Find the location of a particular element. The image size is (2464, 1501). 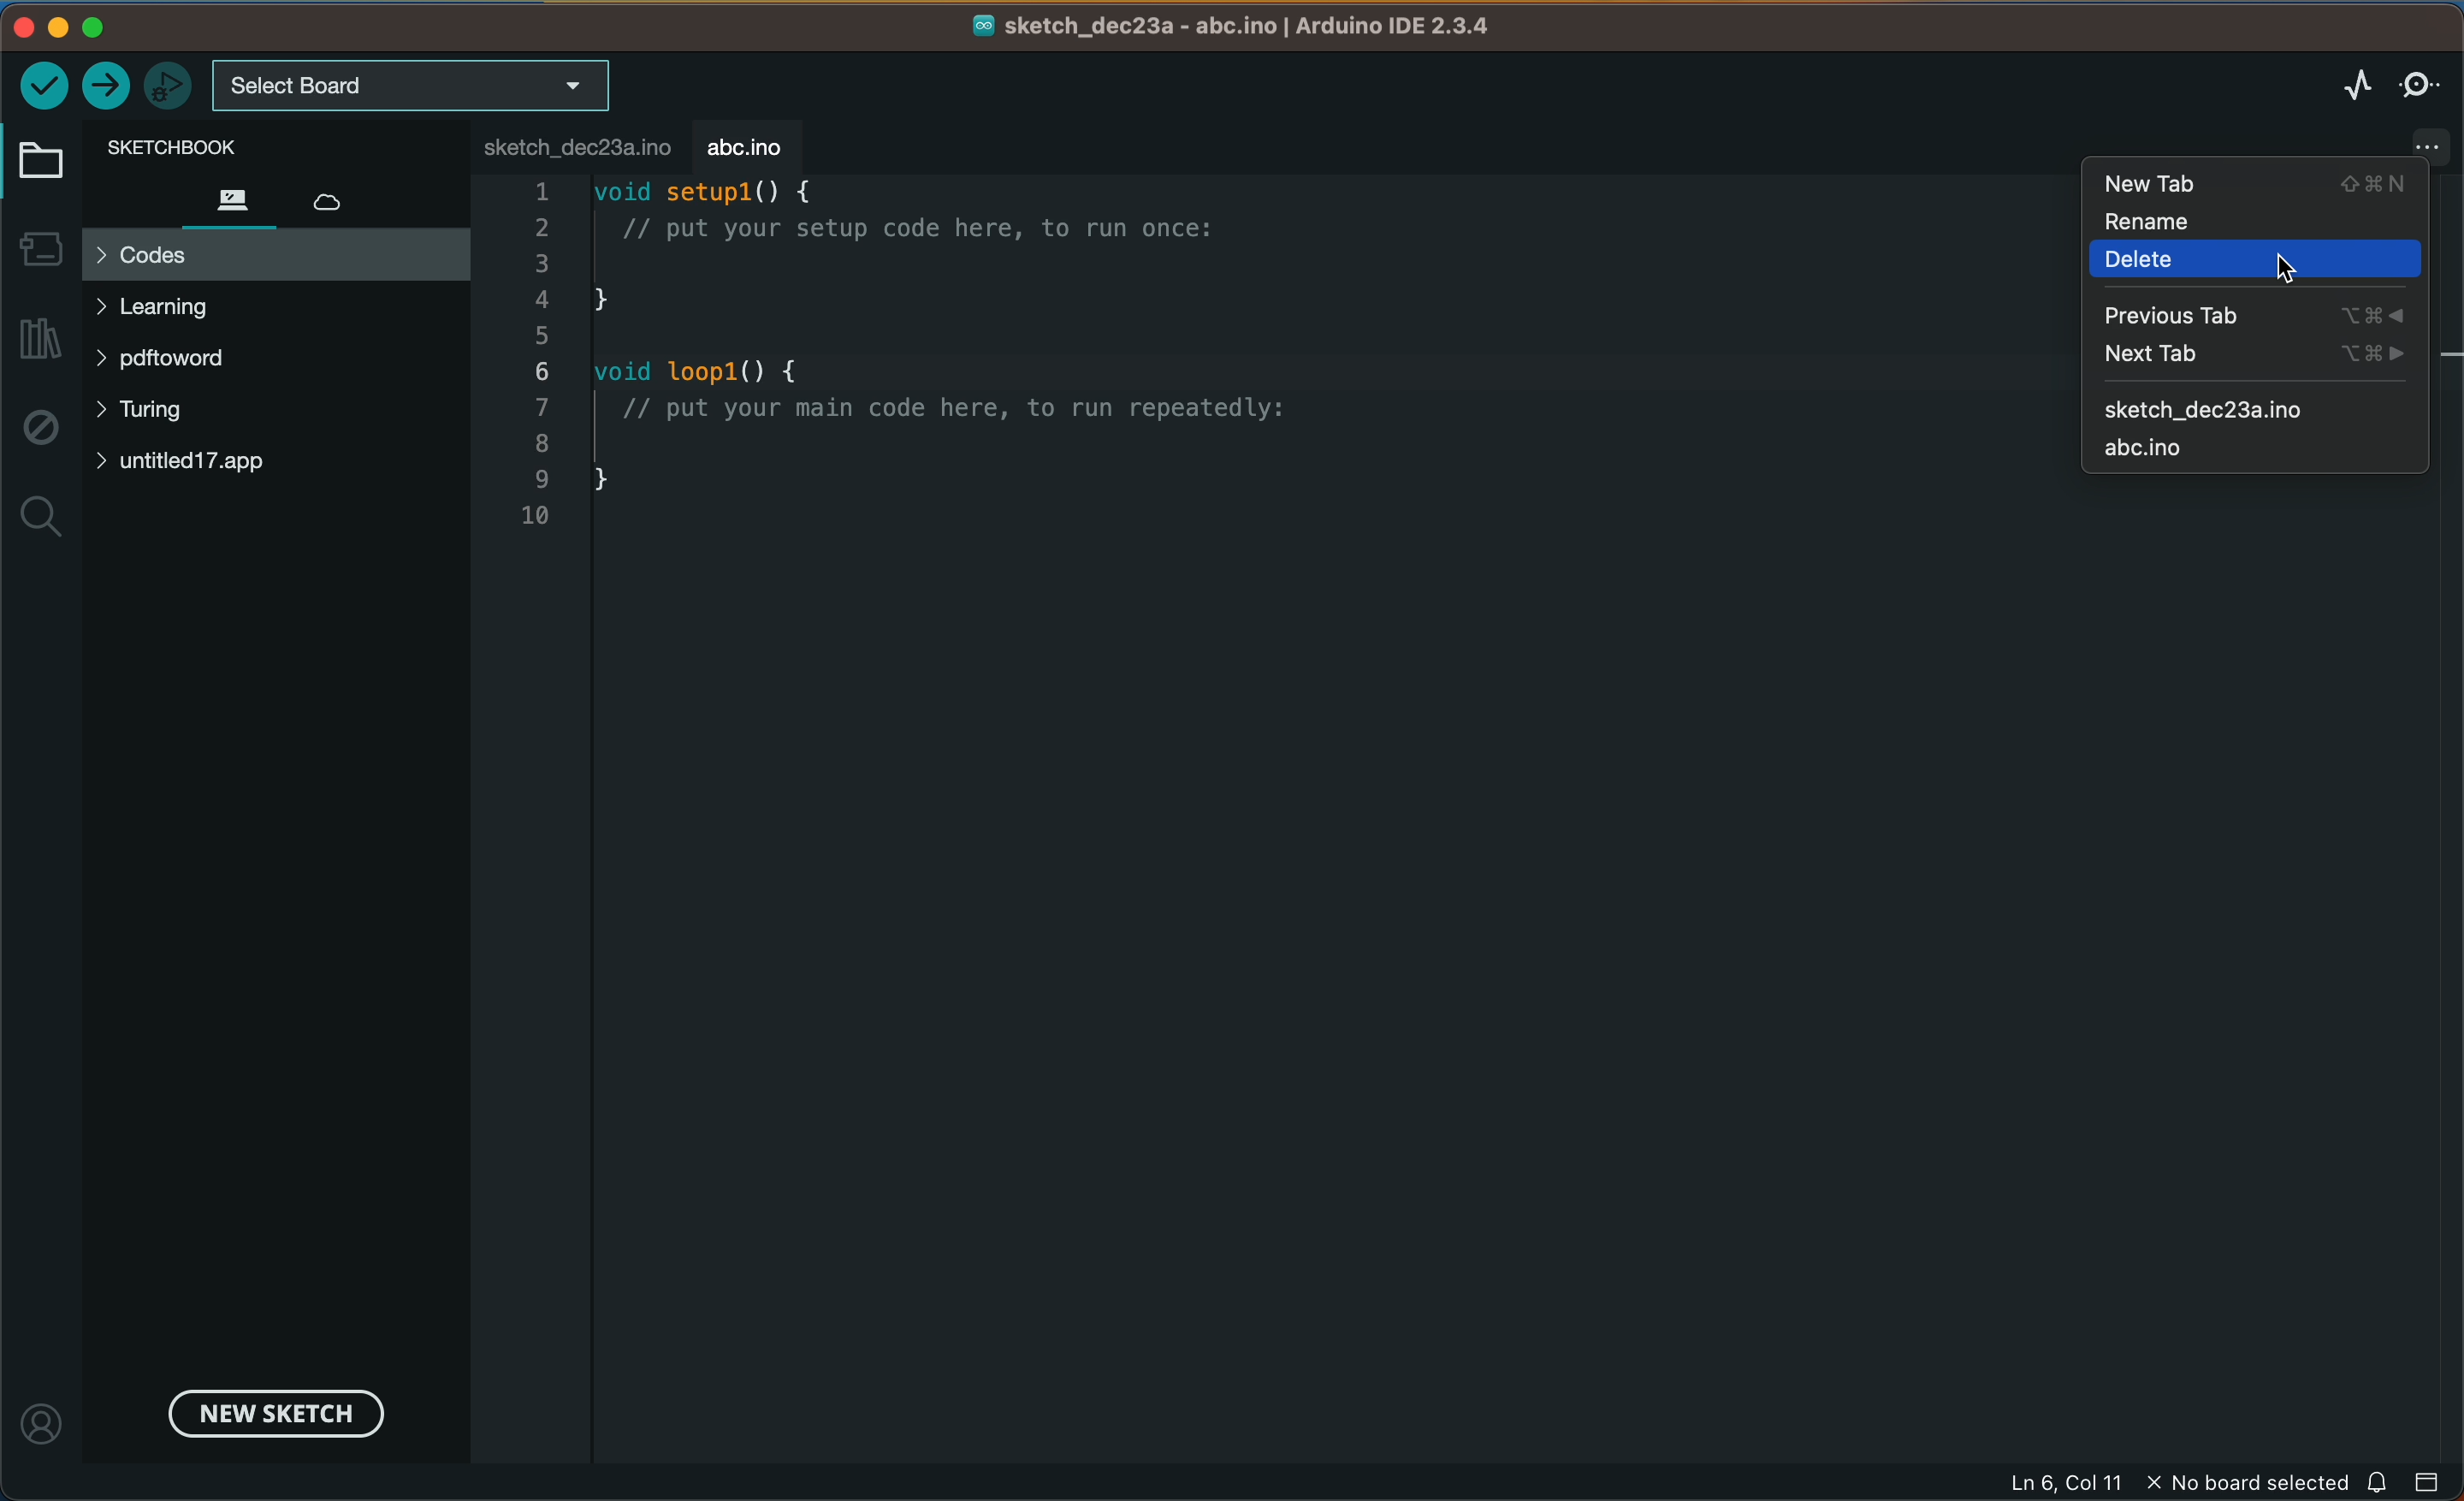

delete is located at coordinates (2257, 265).